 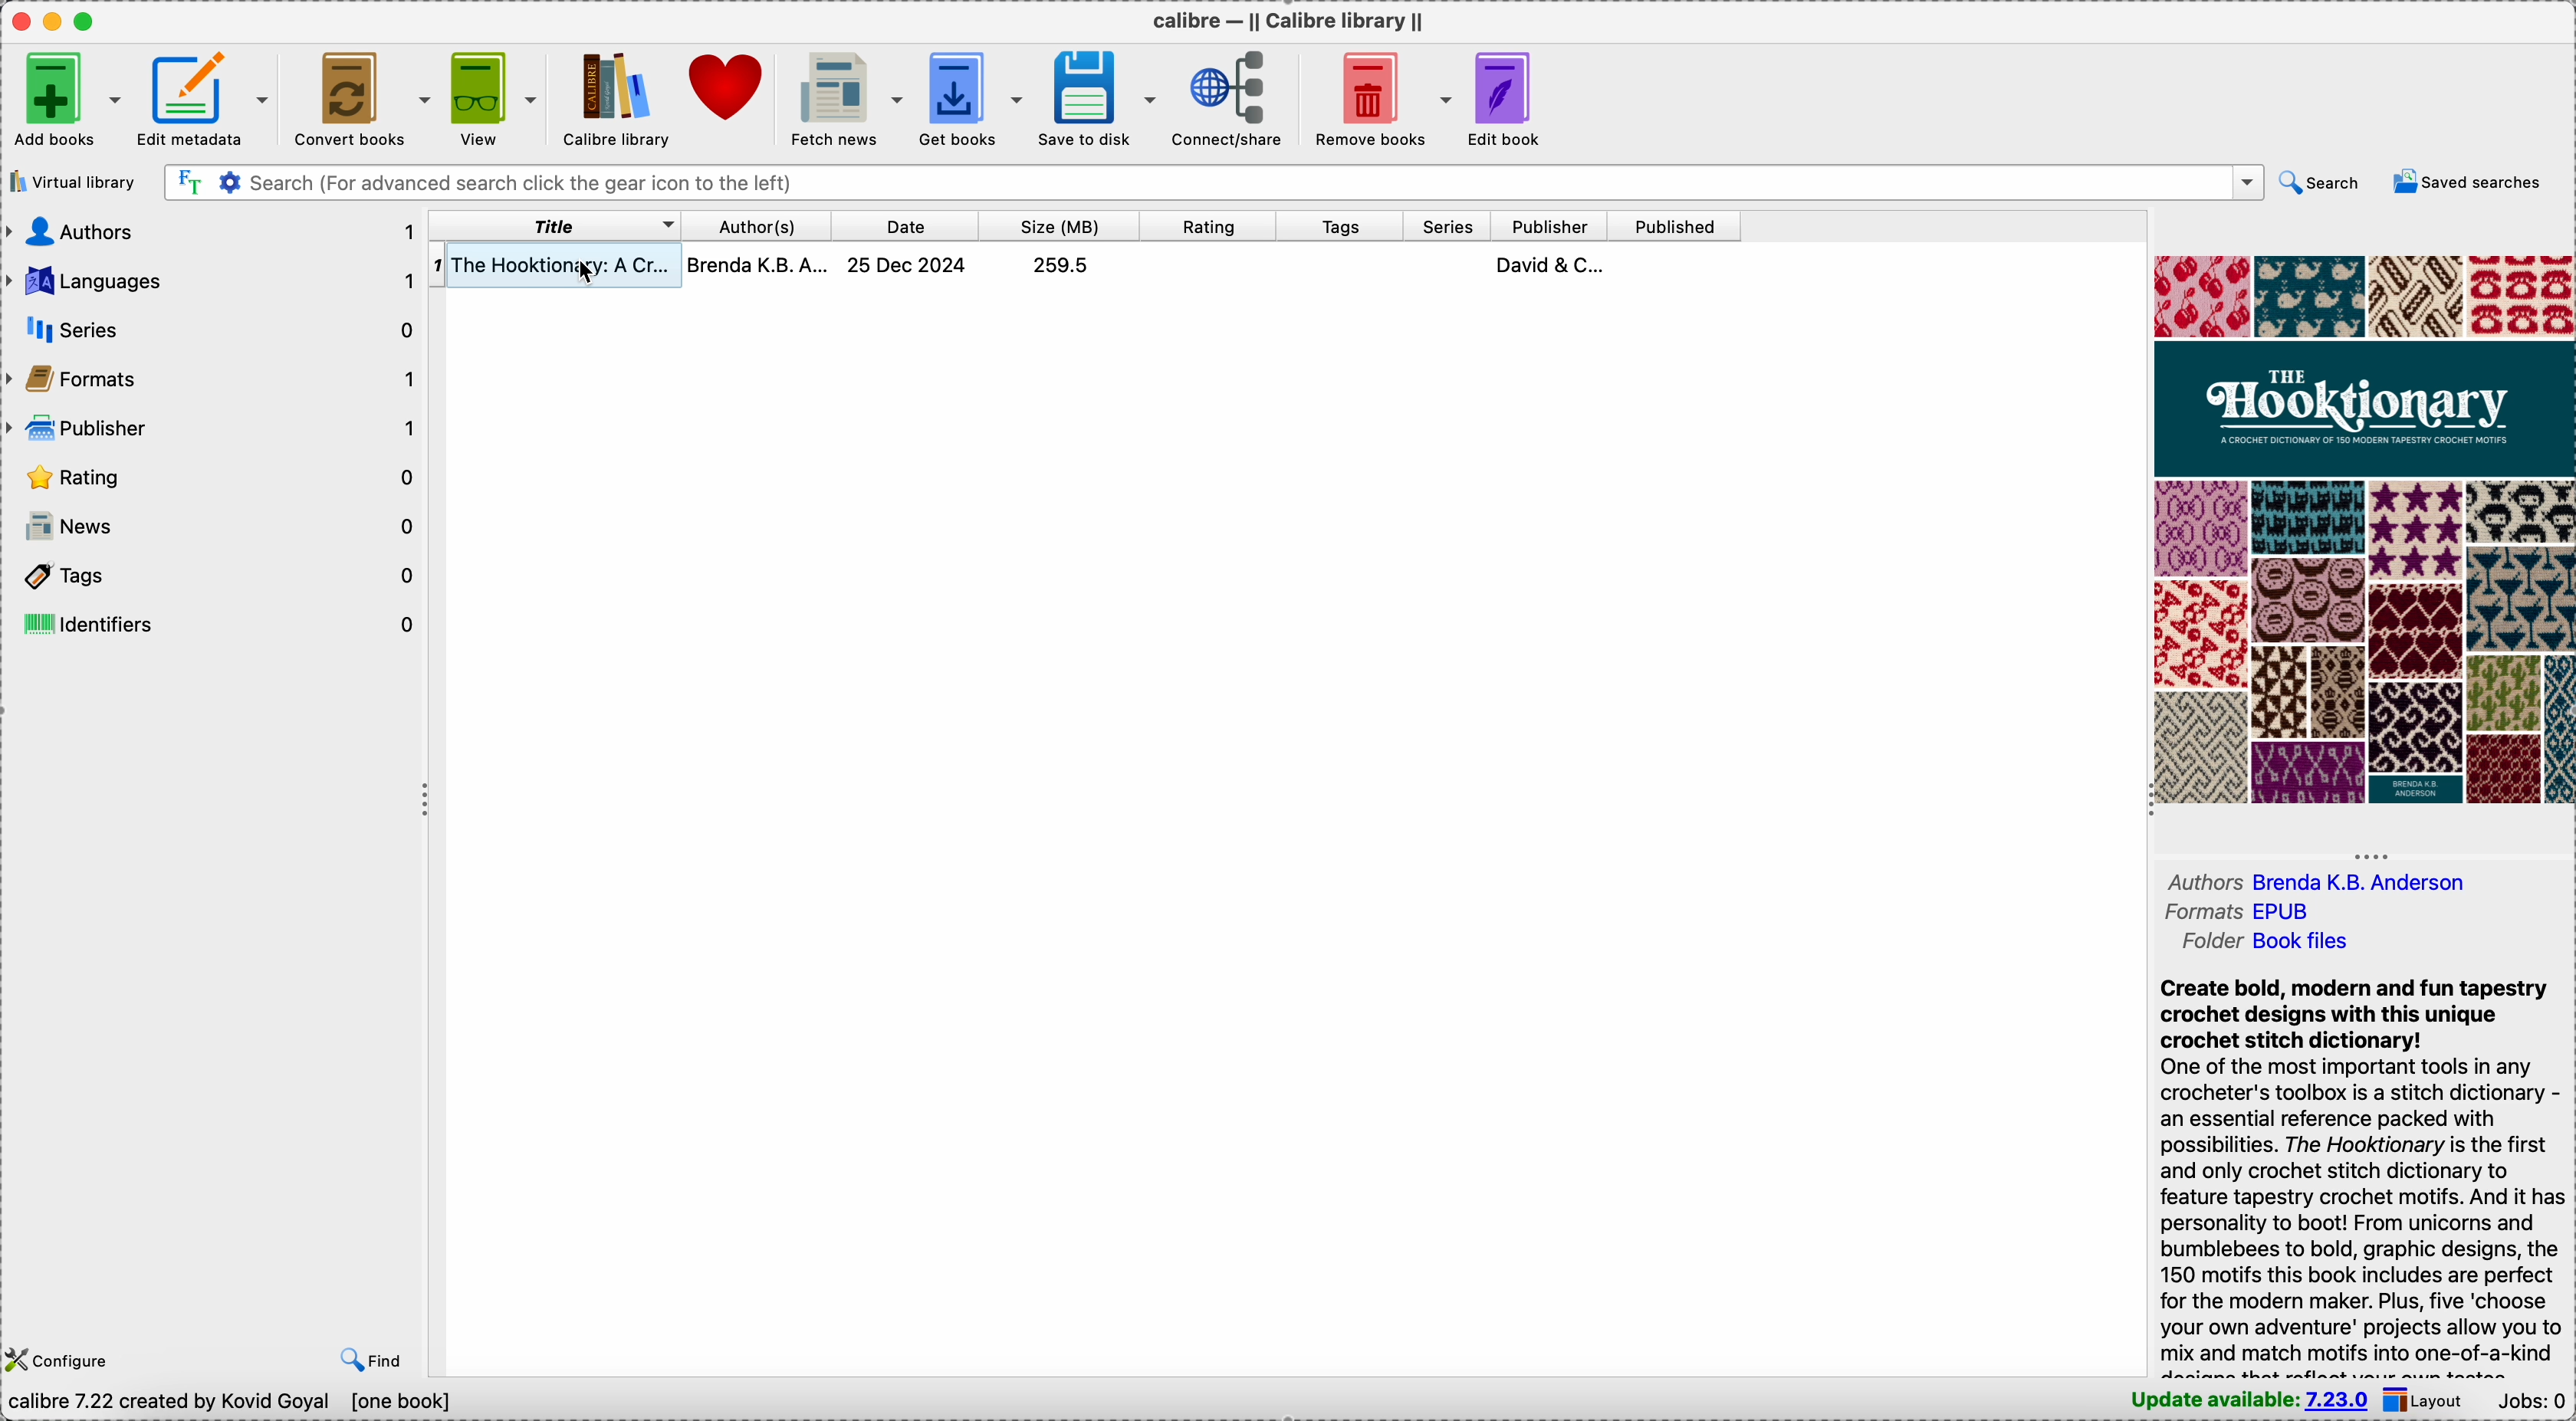 What do you see at coordinates (214, 277) in the screenshot?
I see `languages` at bounding box center [214, 277].